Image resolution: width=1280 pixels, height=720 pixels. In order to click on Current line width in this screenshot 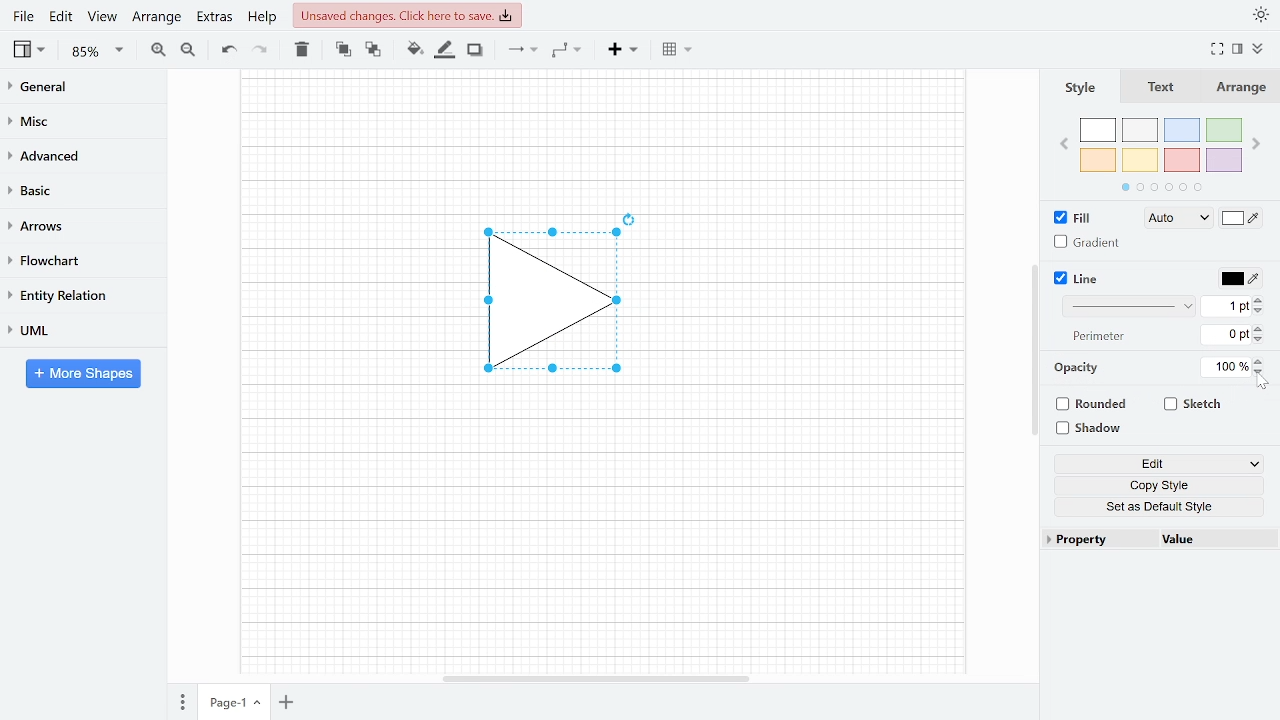, I will do `click(1227, 305)`.